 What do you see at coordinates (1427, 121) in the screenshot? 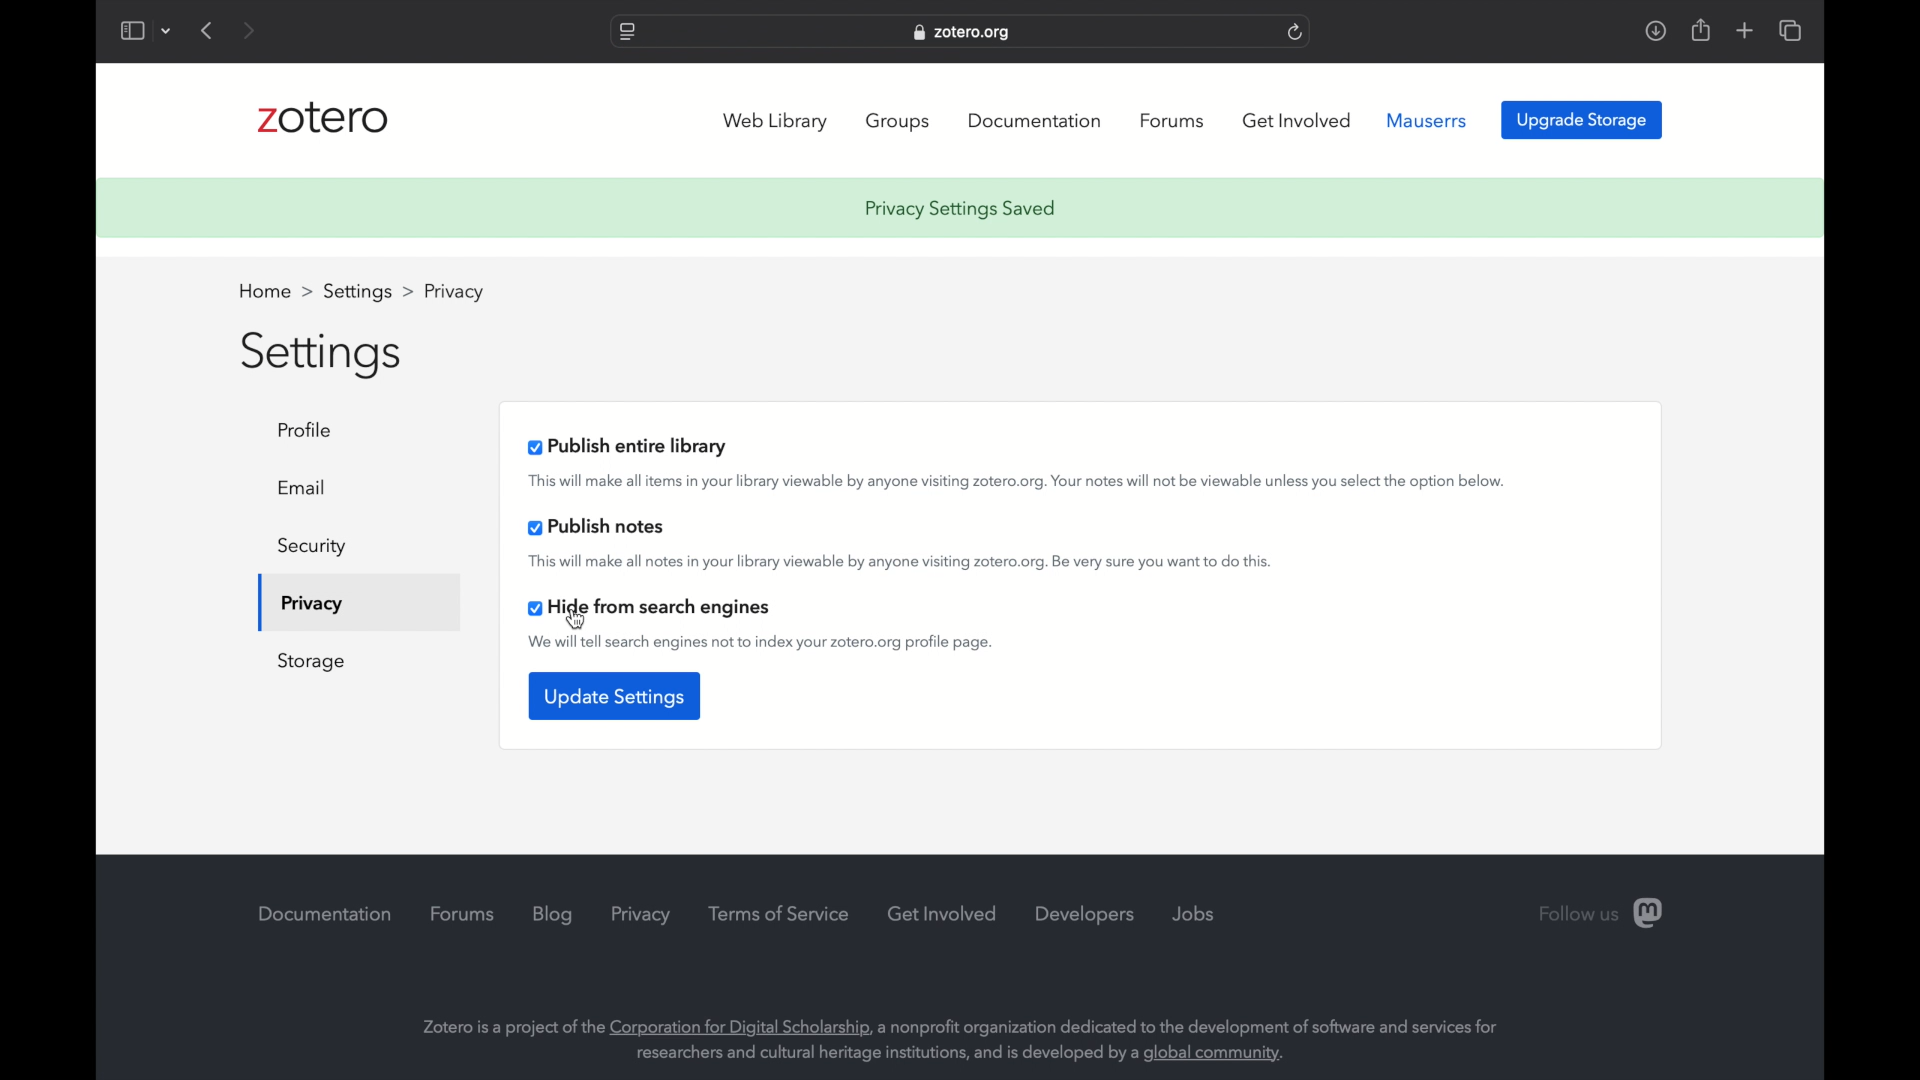
I see `mauserrs` at bounding box center [1427, 121].